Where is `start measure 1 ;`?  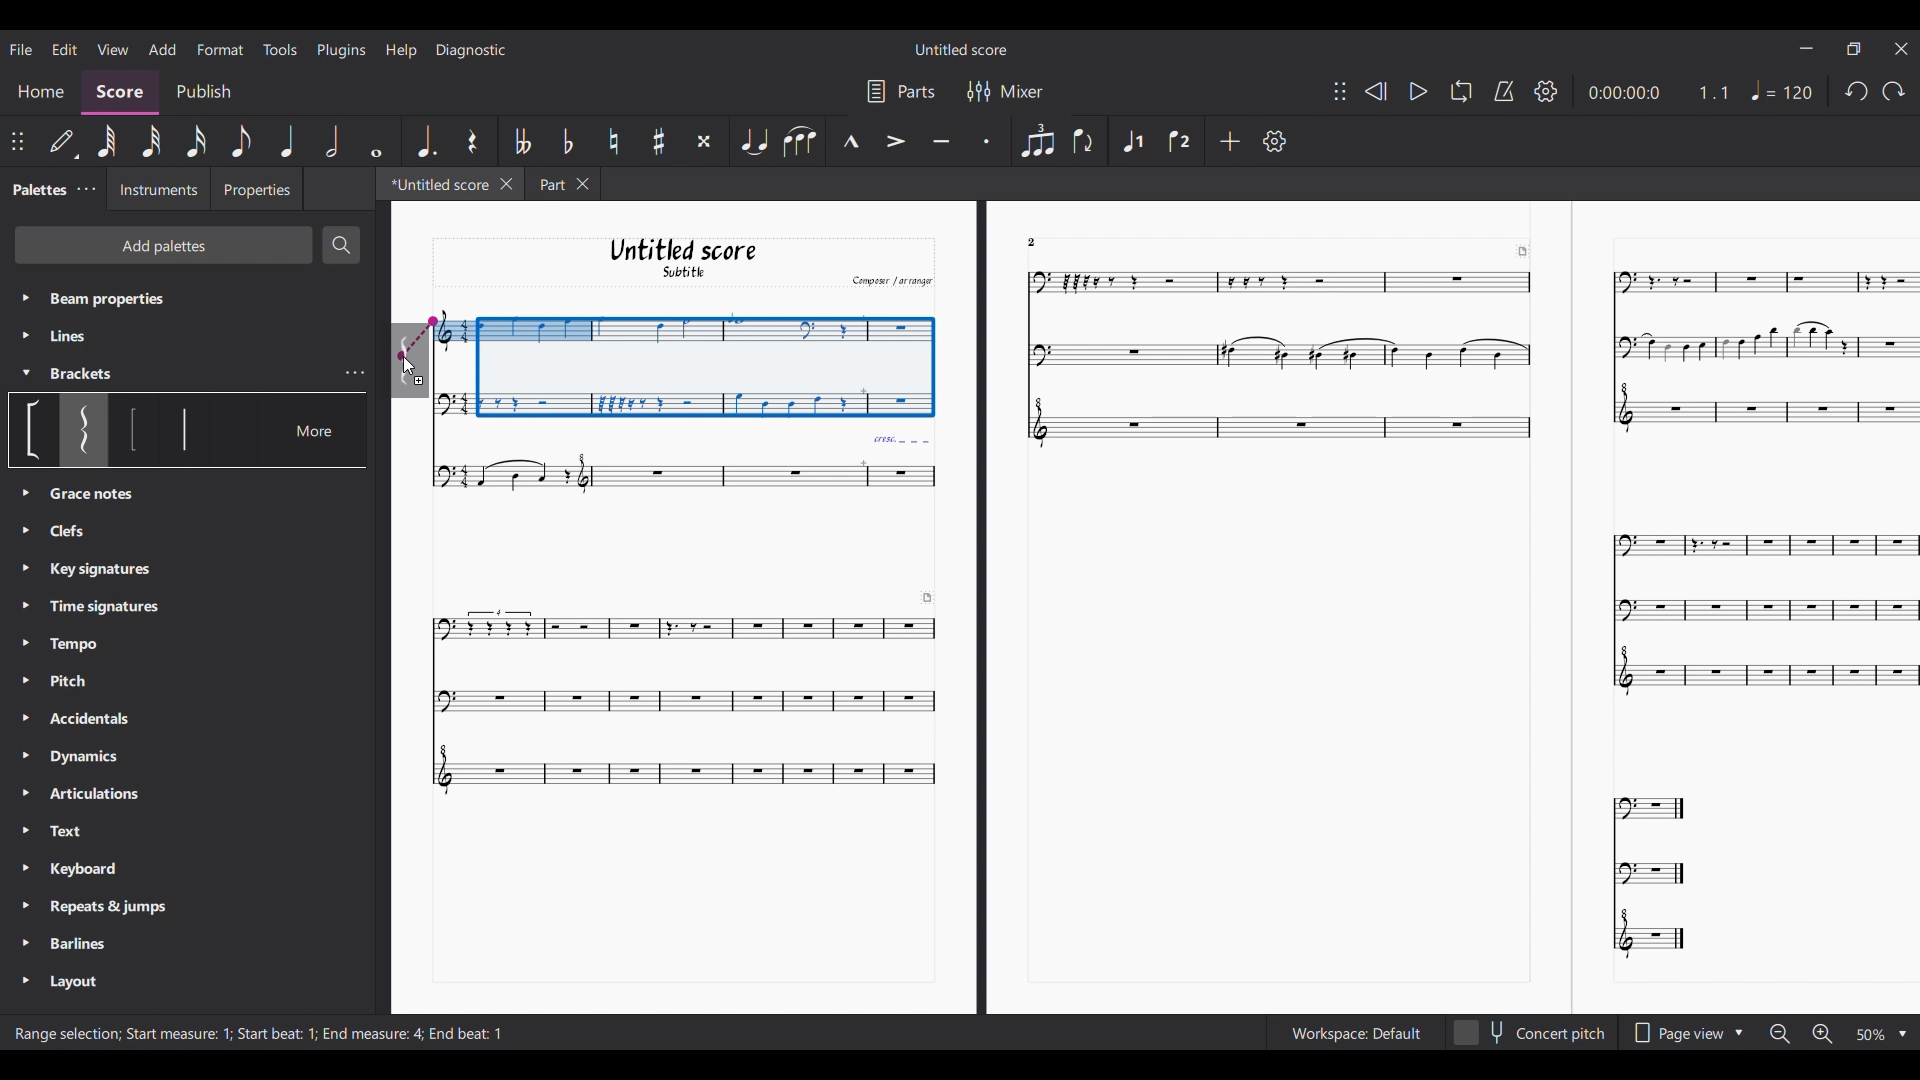
start measure 1 ; is located at coordinates (179, 1033).